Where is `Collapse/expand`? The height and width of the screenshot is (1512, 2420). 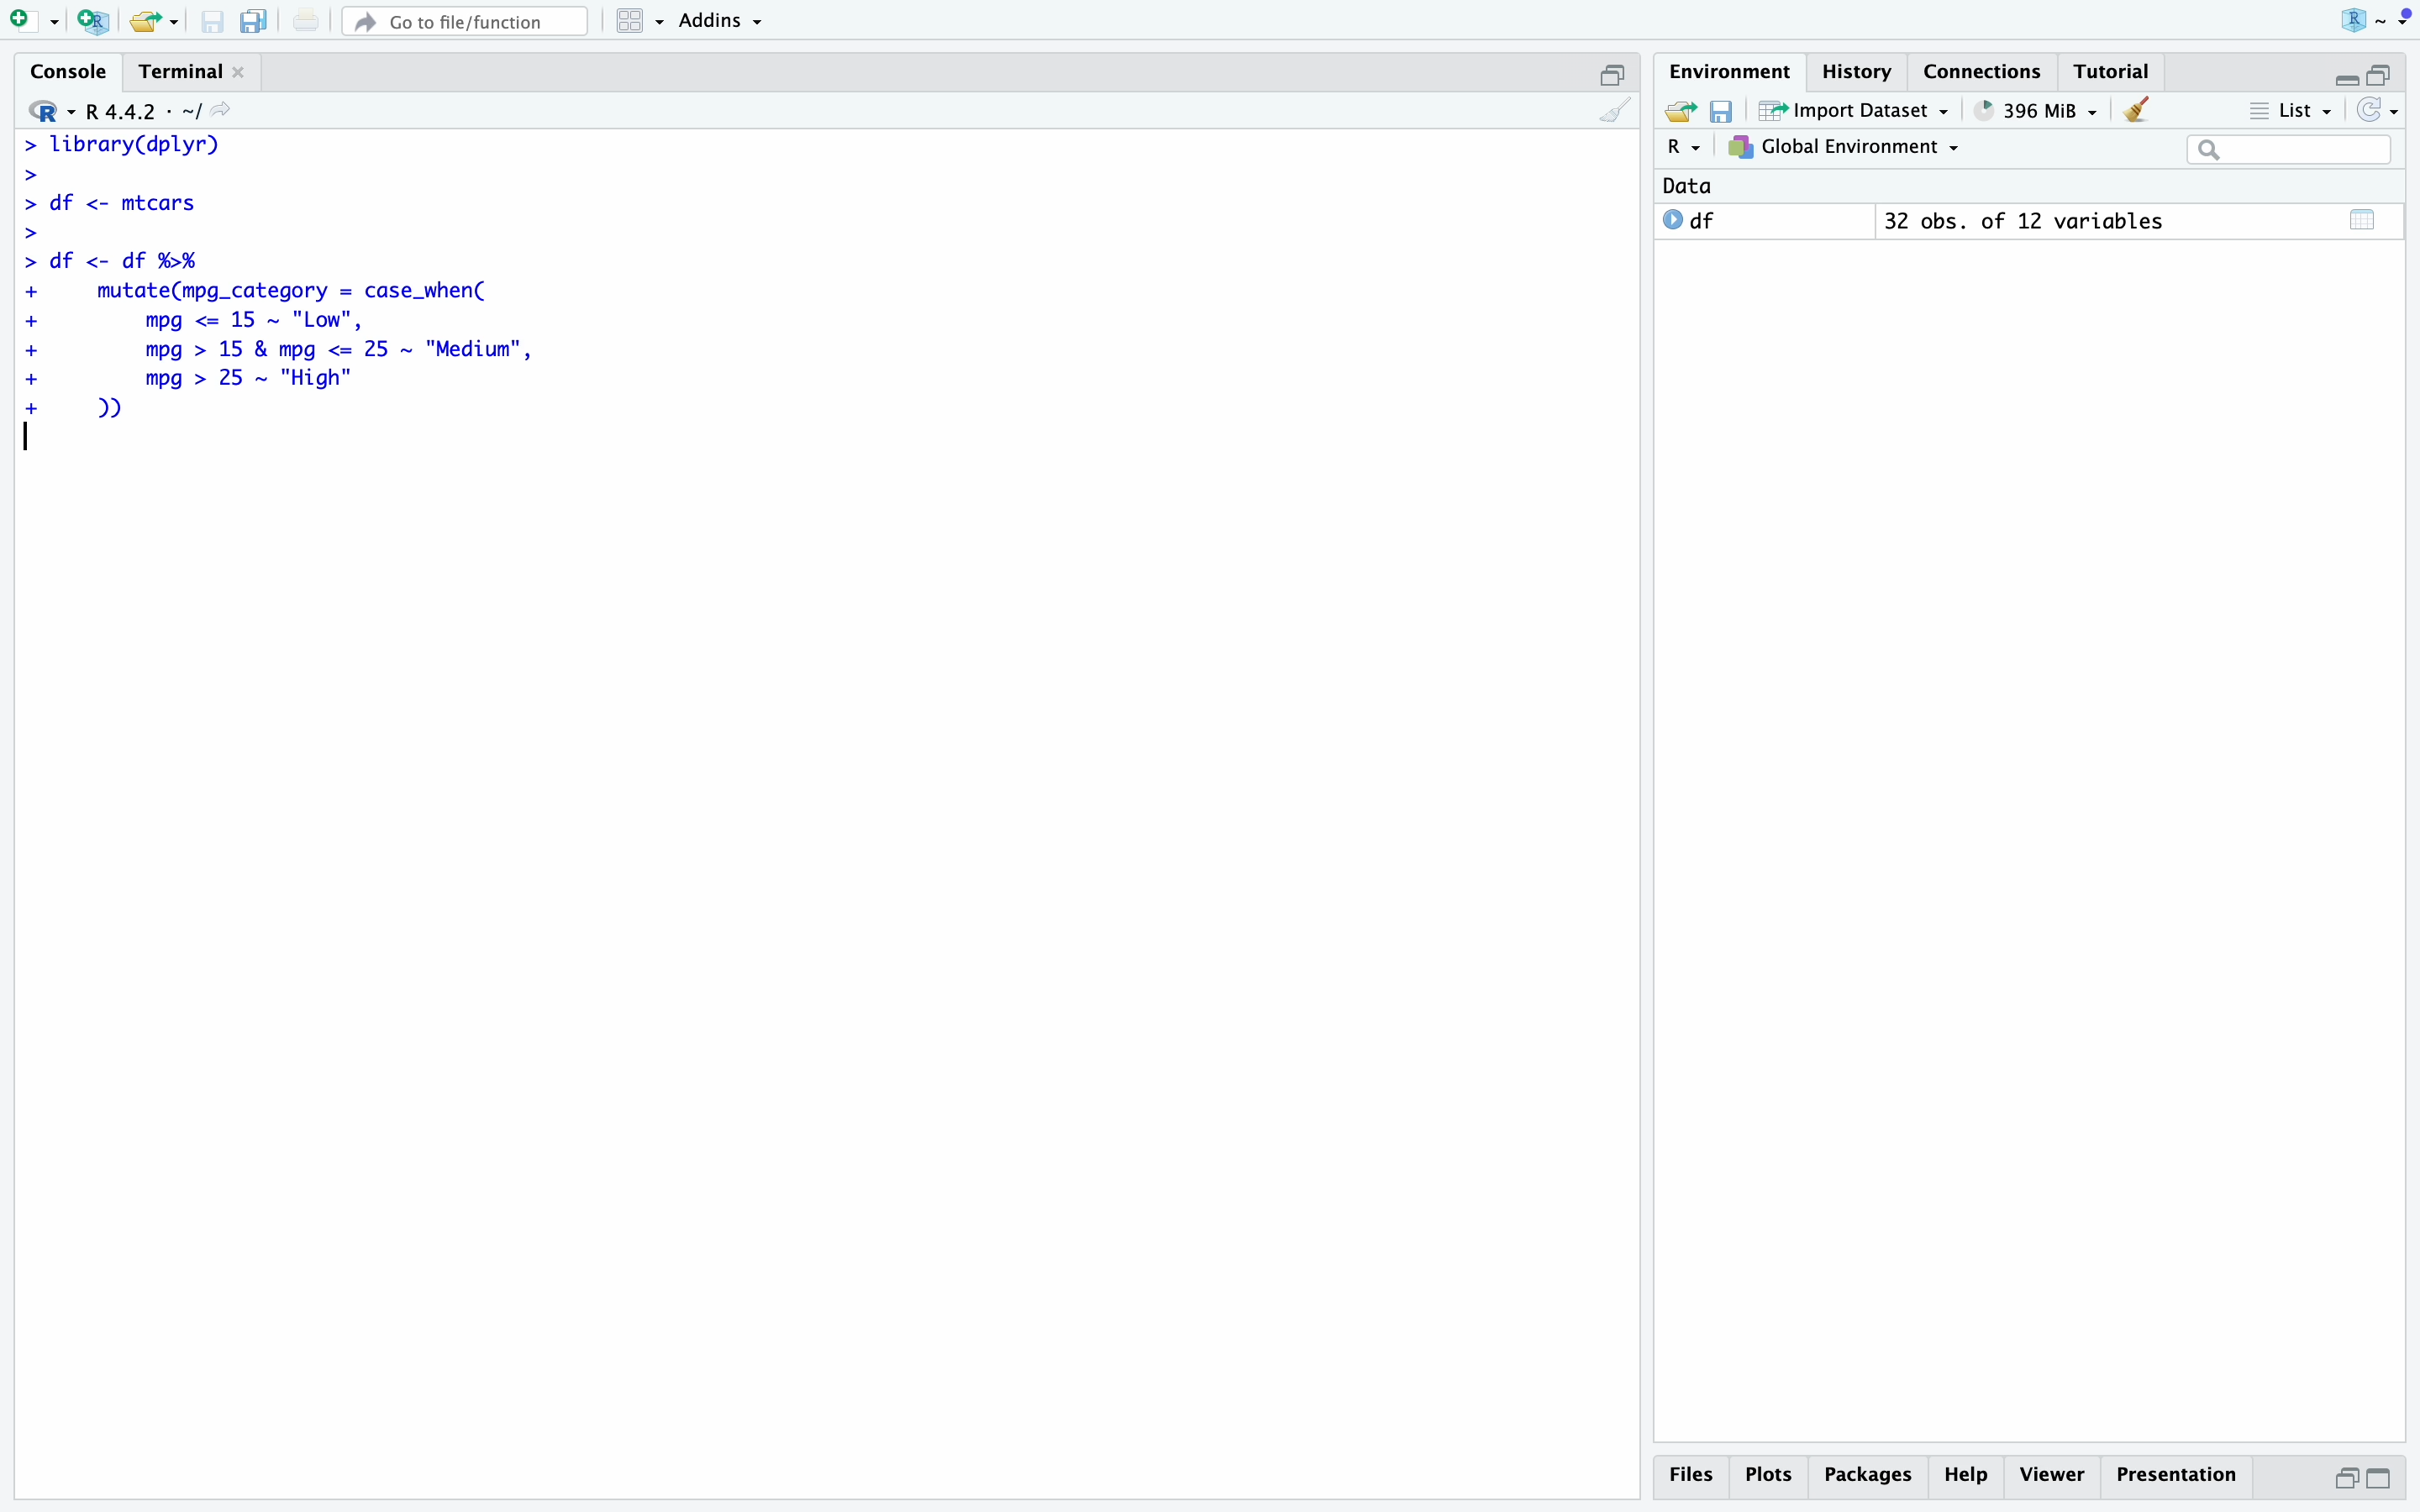 Collapse/expand is located at coordinates (2346, 78).